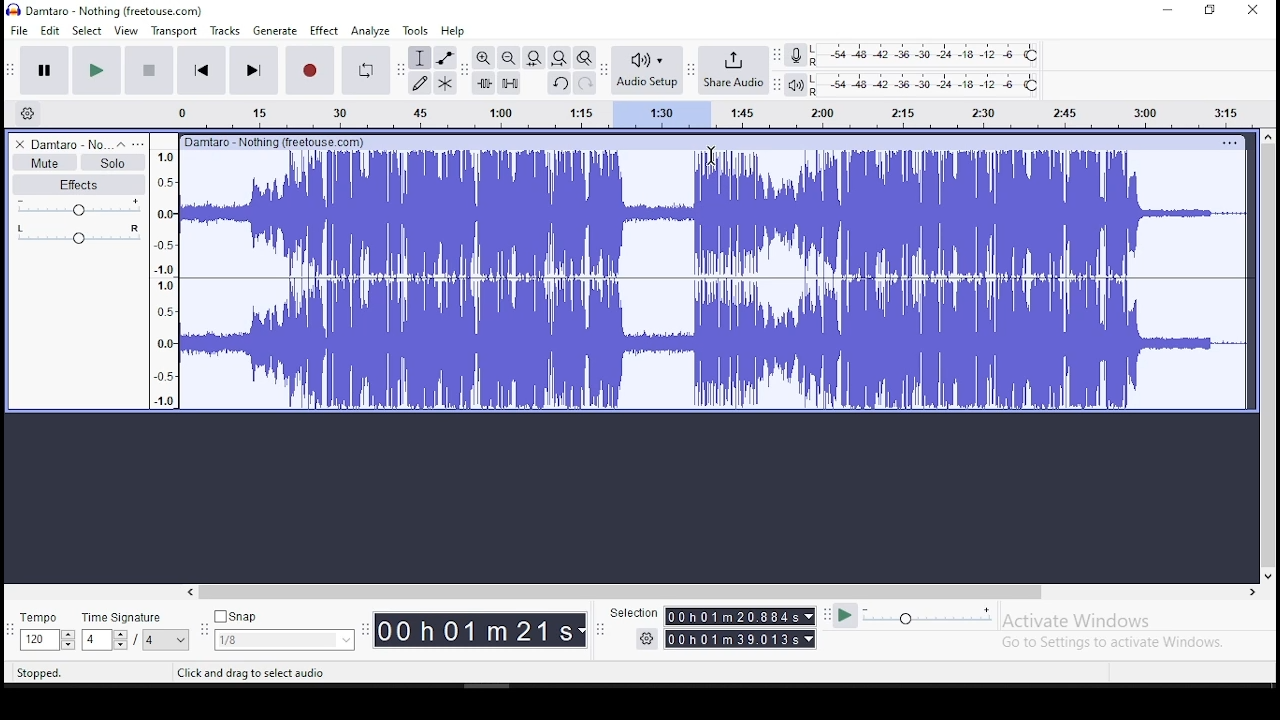  What do you see at coordinates (1229, 142) in the screenshot?
I see `` at bounding box center [1229, 142].